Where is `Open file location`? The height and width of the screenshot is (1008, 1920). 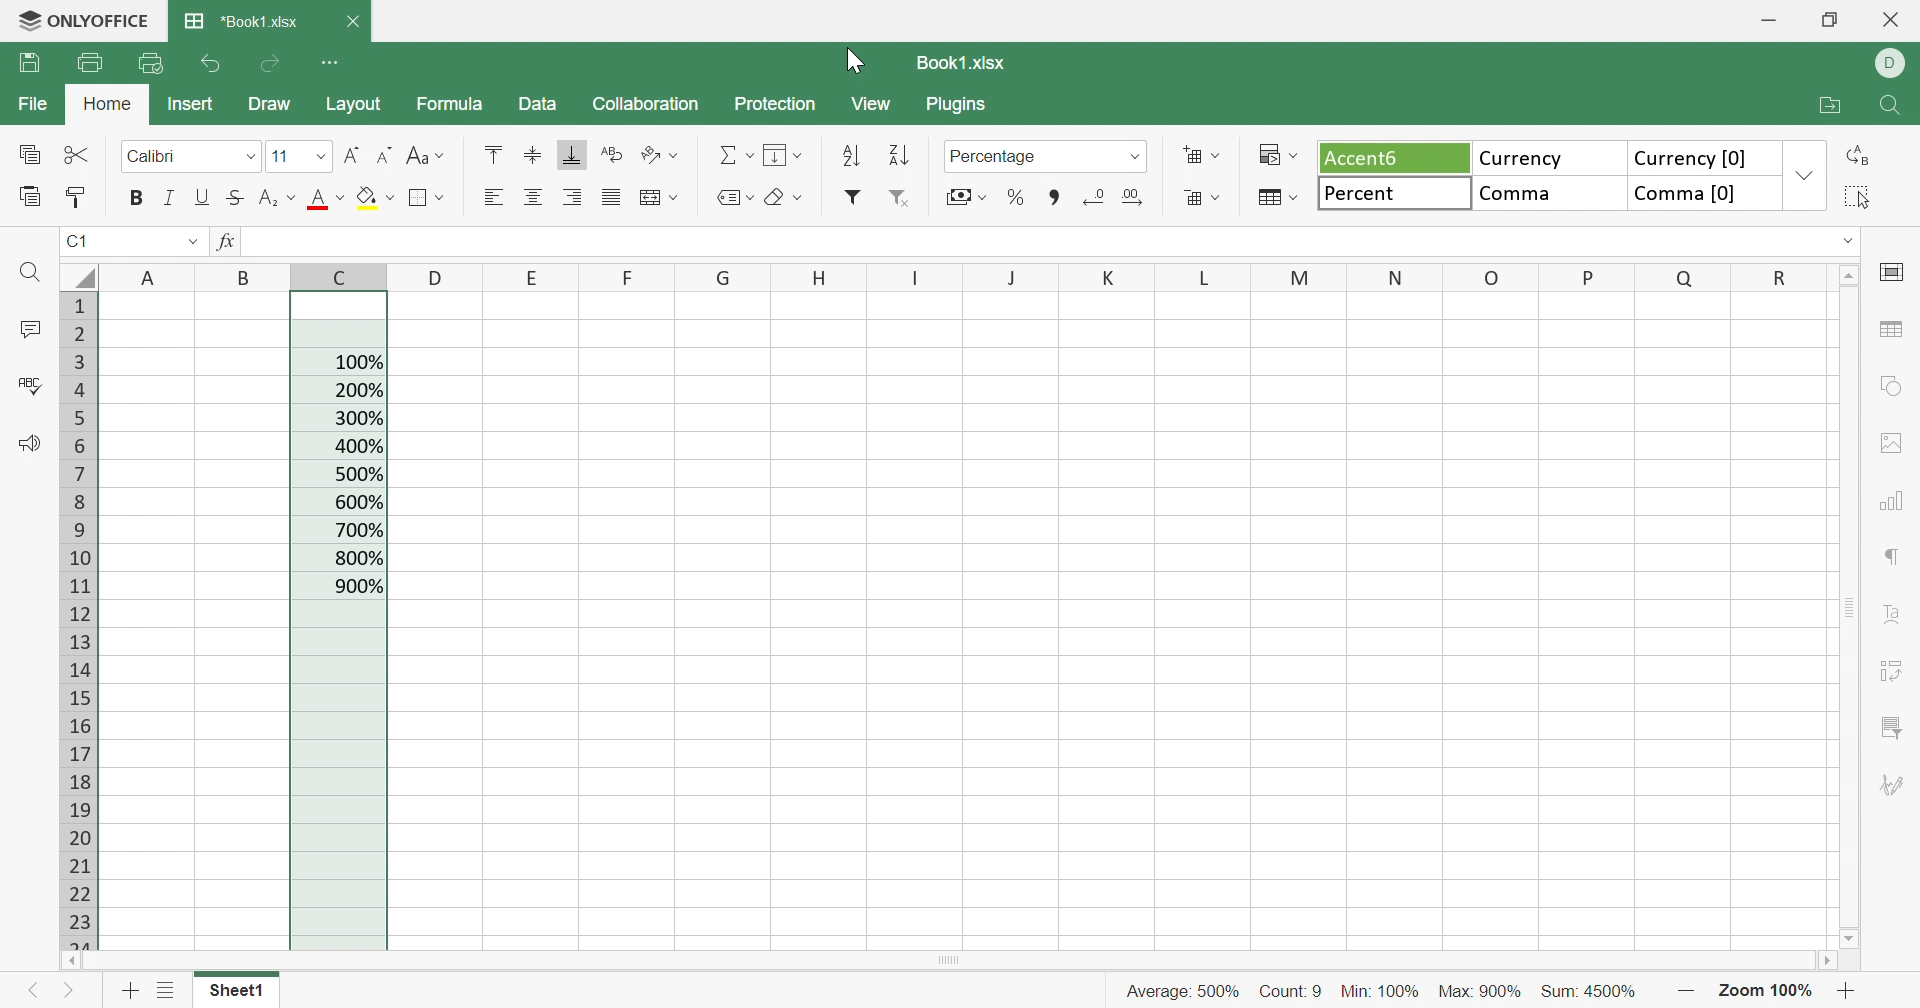 Open file location is located at coordinates (1829, 104).